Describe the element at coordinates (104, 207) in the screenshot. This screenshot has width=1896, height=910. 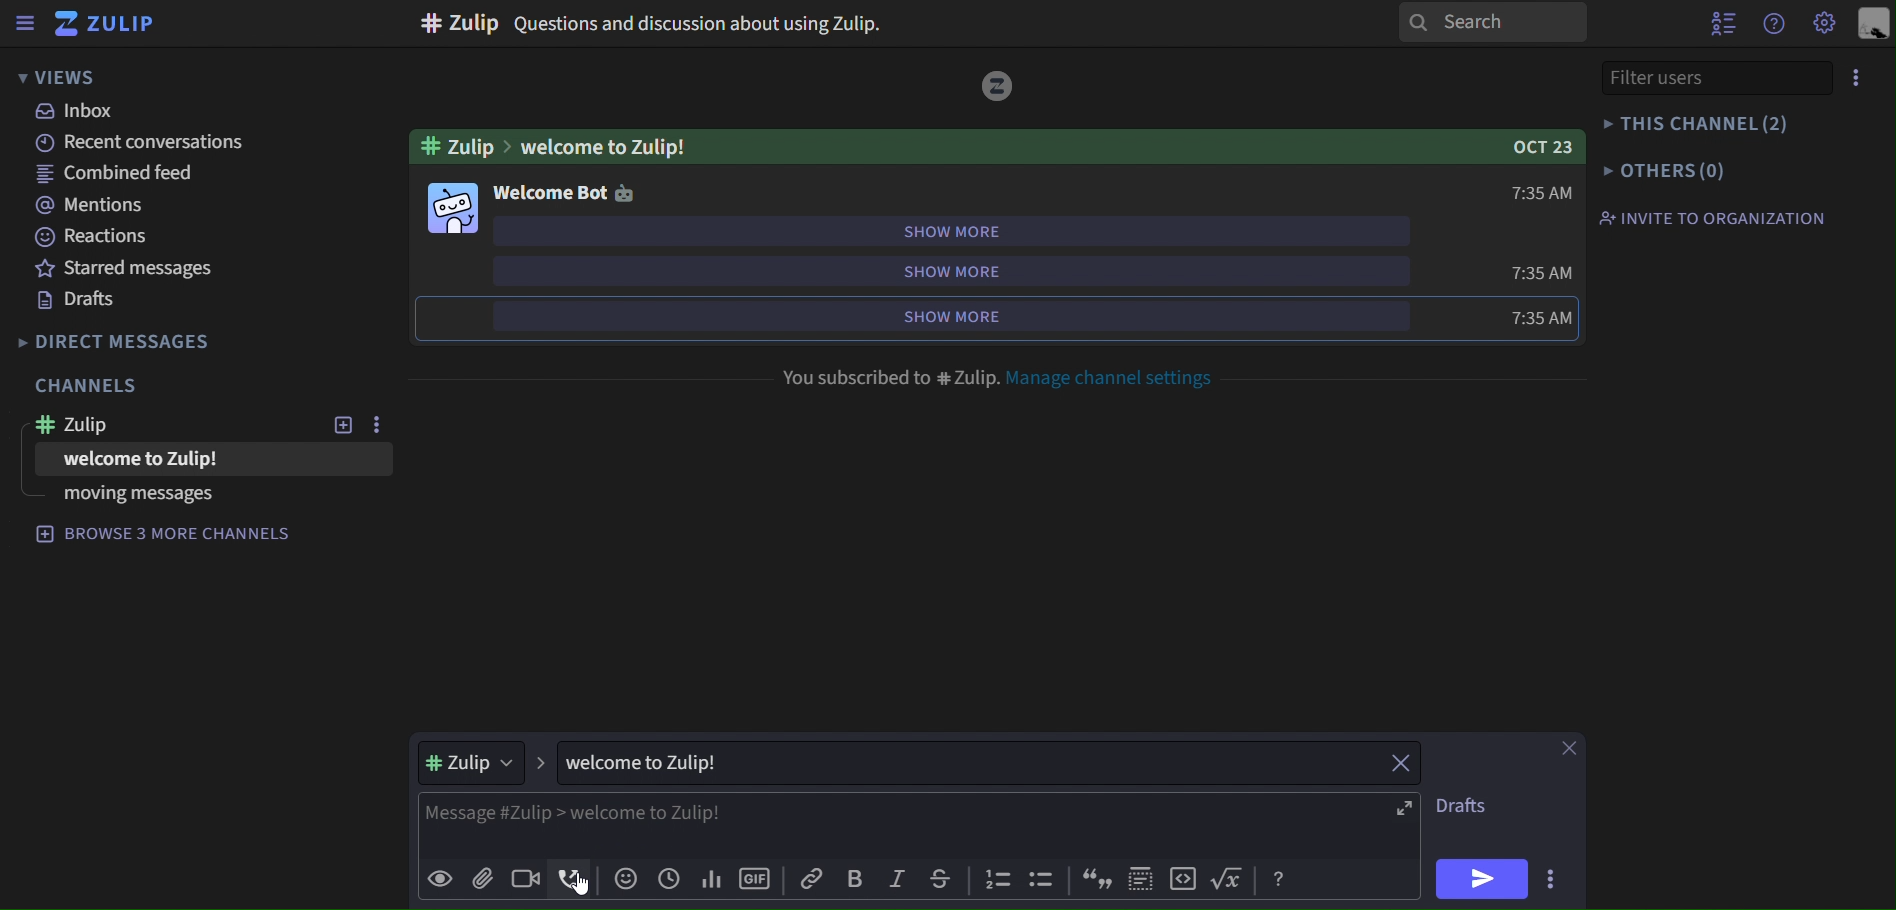
I see `mentions` at that location.